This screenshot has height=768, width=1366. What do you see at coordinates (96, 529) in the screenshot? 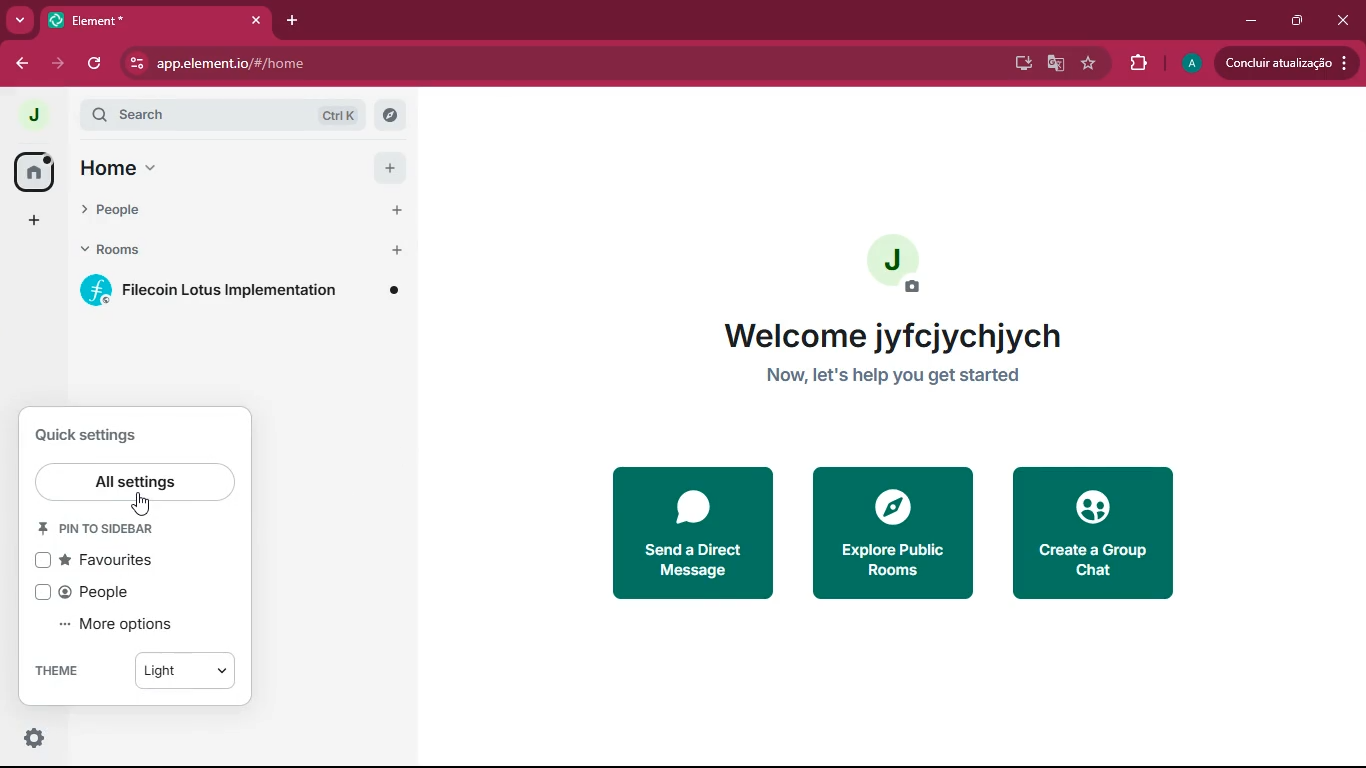
I see `pin ro sidebar` at bounding box center [96, 529].